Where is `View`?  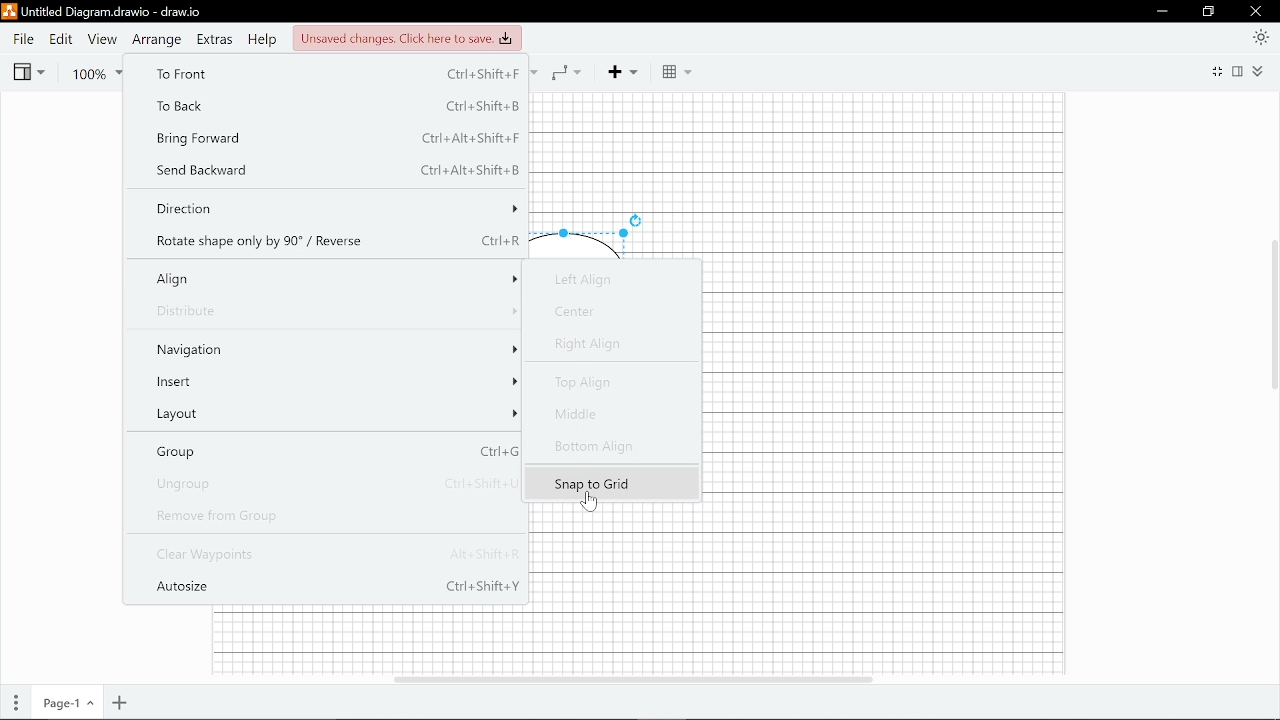
View is located at coordinates (102, 40).